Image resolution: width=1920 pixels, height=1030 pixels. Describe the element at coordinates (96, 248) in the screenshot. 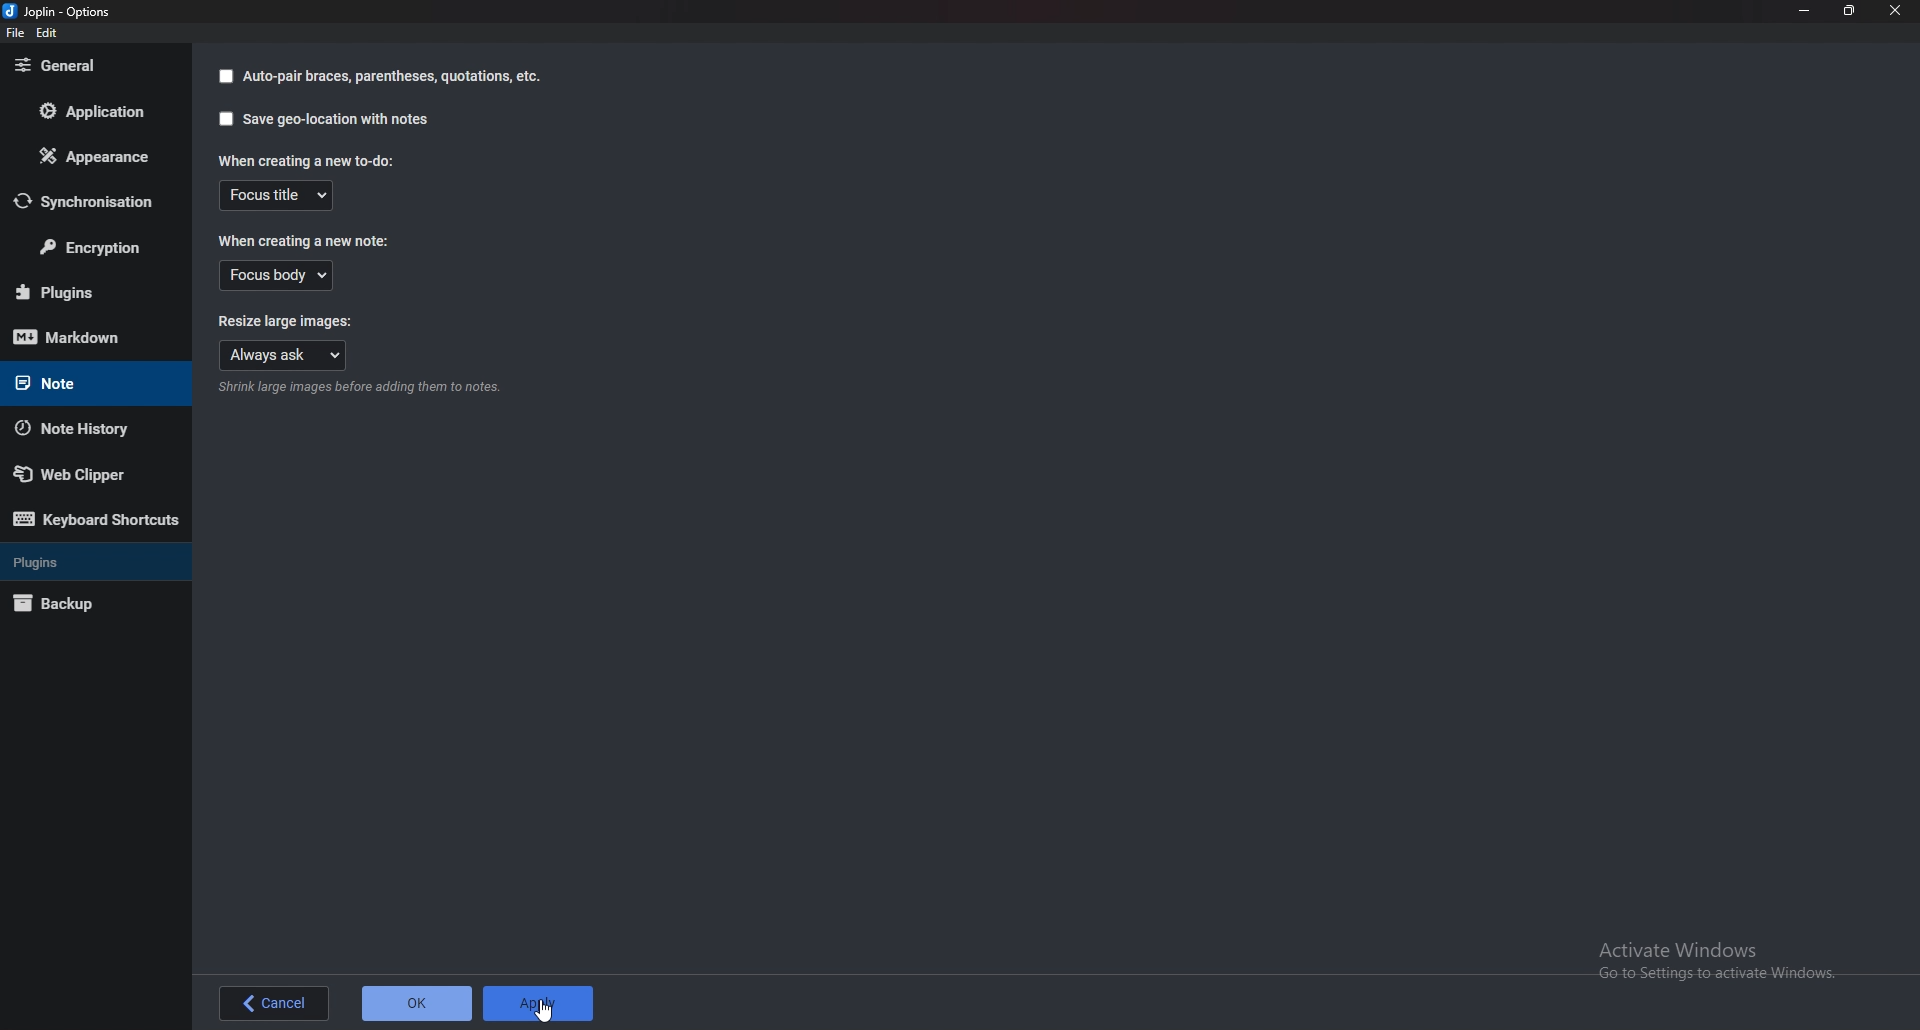

I see `Encryption` at that location.